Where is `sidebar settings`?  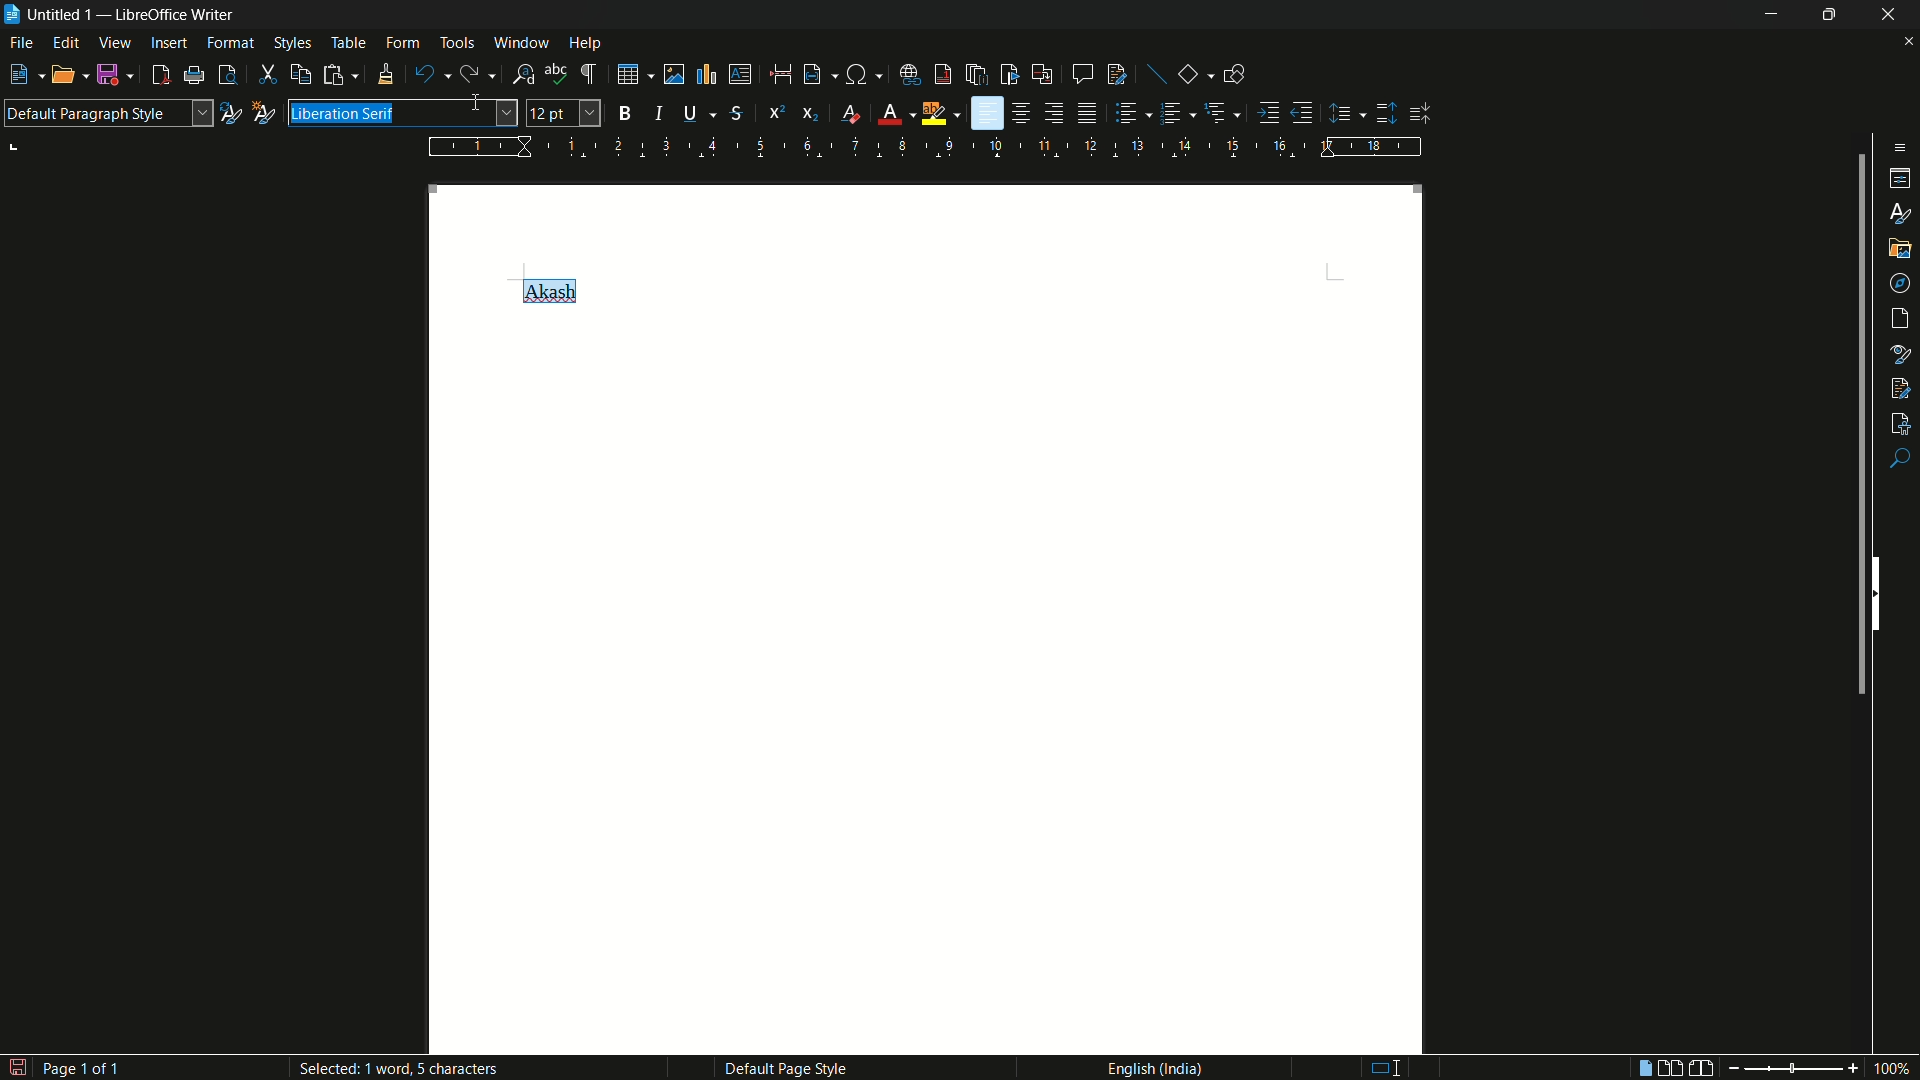
sidebar settings is located at coordinates (1896, 147).